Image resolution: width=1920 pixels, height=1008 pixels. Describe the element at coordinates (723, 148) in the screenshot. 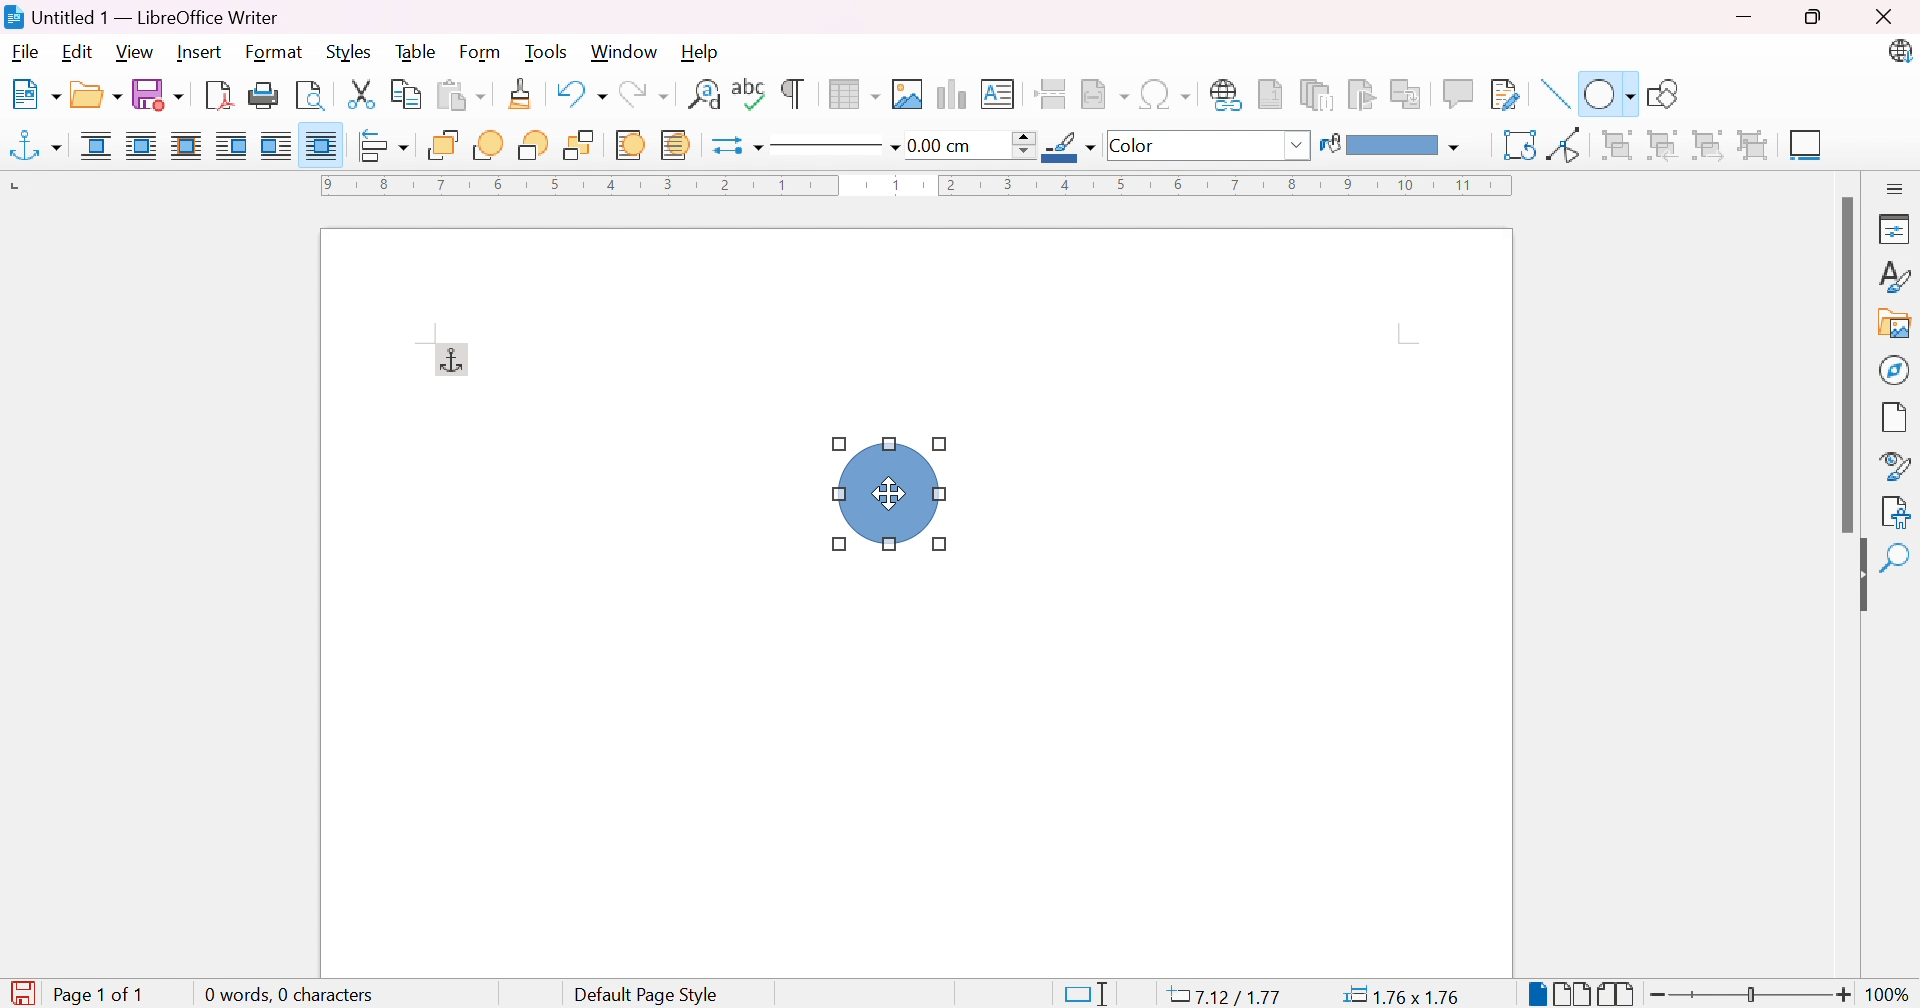

I see `Select start and end arrowheads for lines` at that location.